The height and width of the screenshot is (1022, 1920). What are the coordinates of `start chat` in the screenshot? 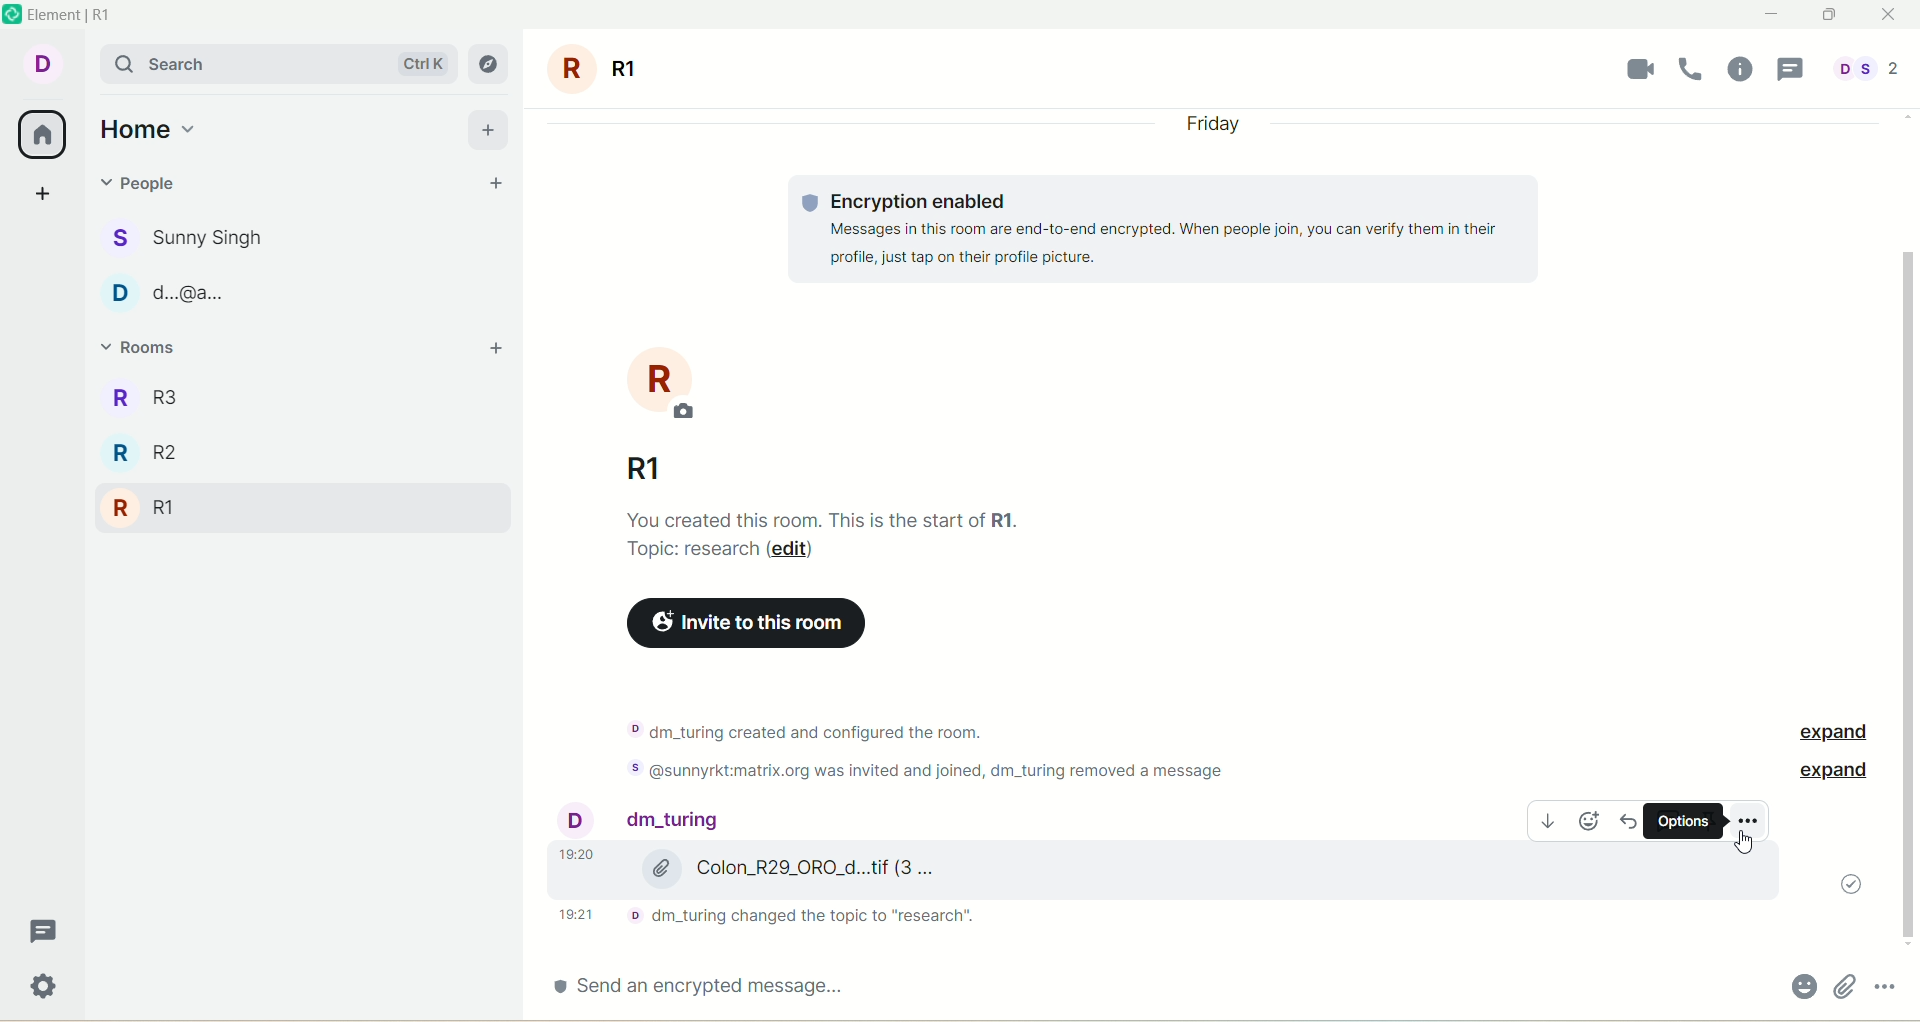 It's located at (493, 185).